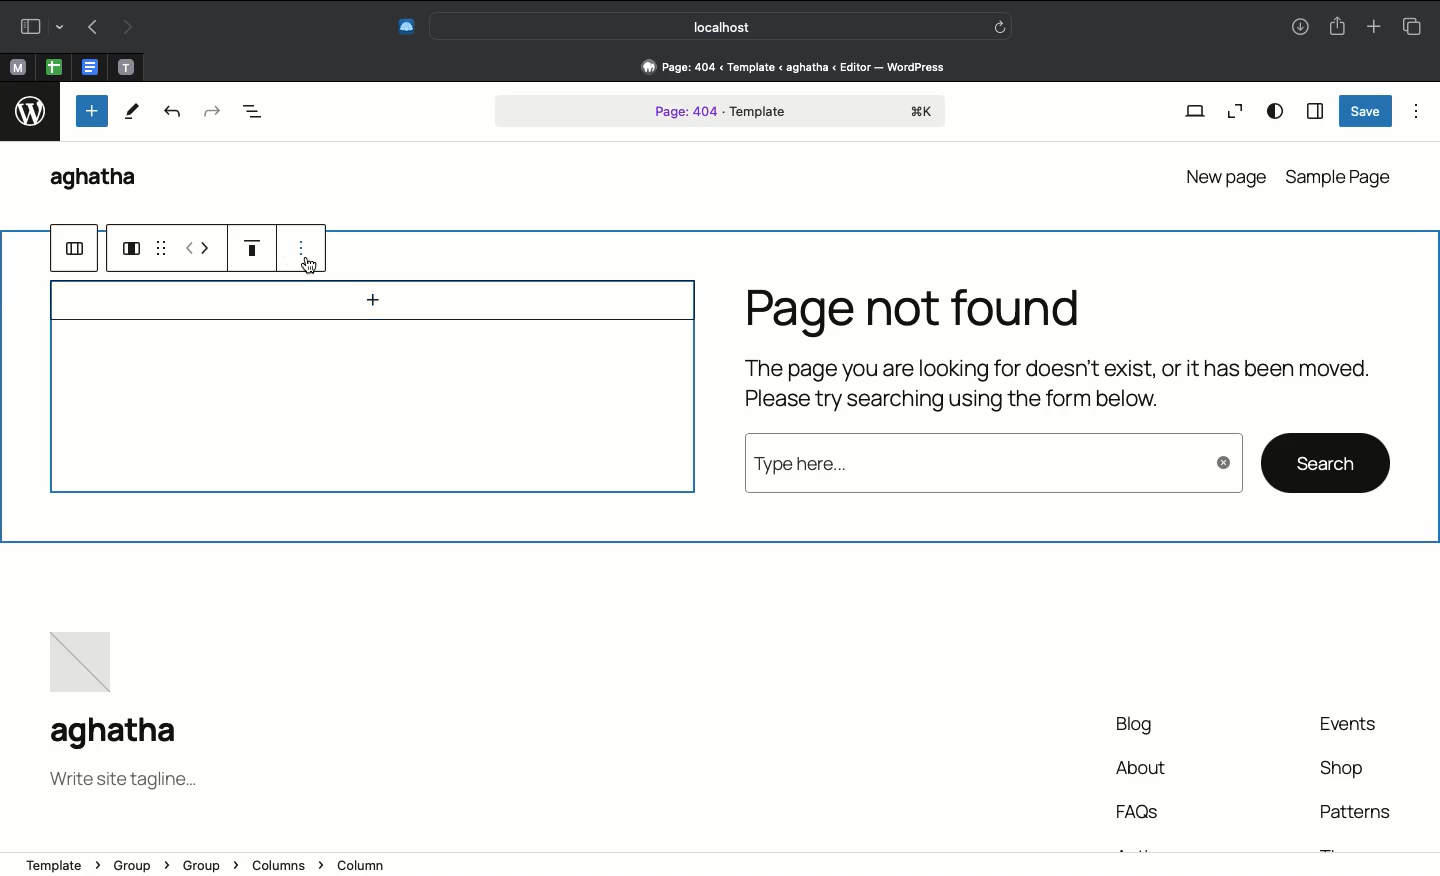  I want to click on Tagline, so click(128, 780).